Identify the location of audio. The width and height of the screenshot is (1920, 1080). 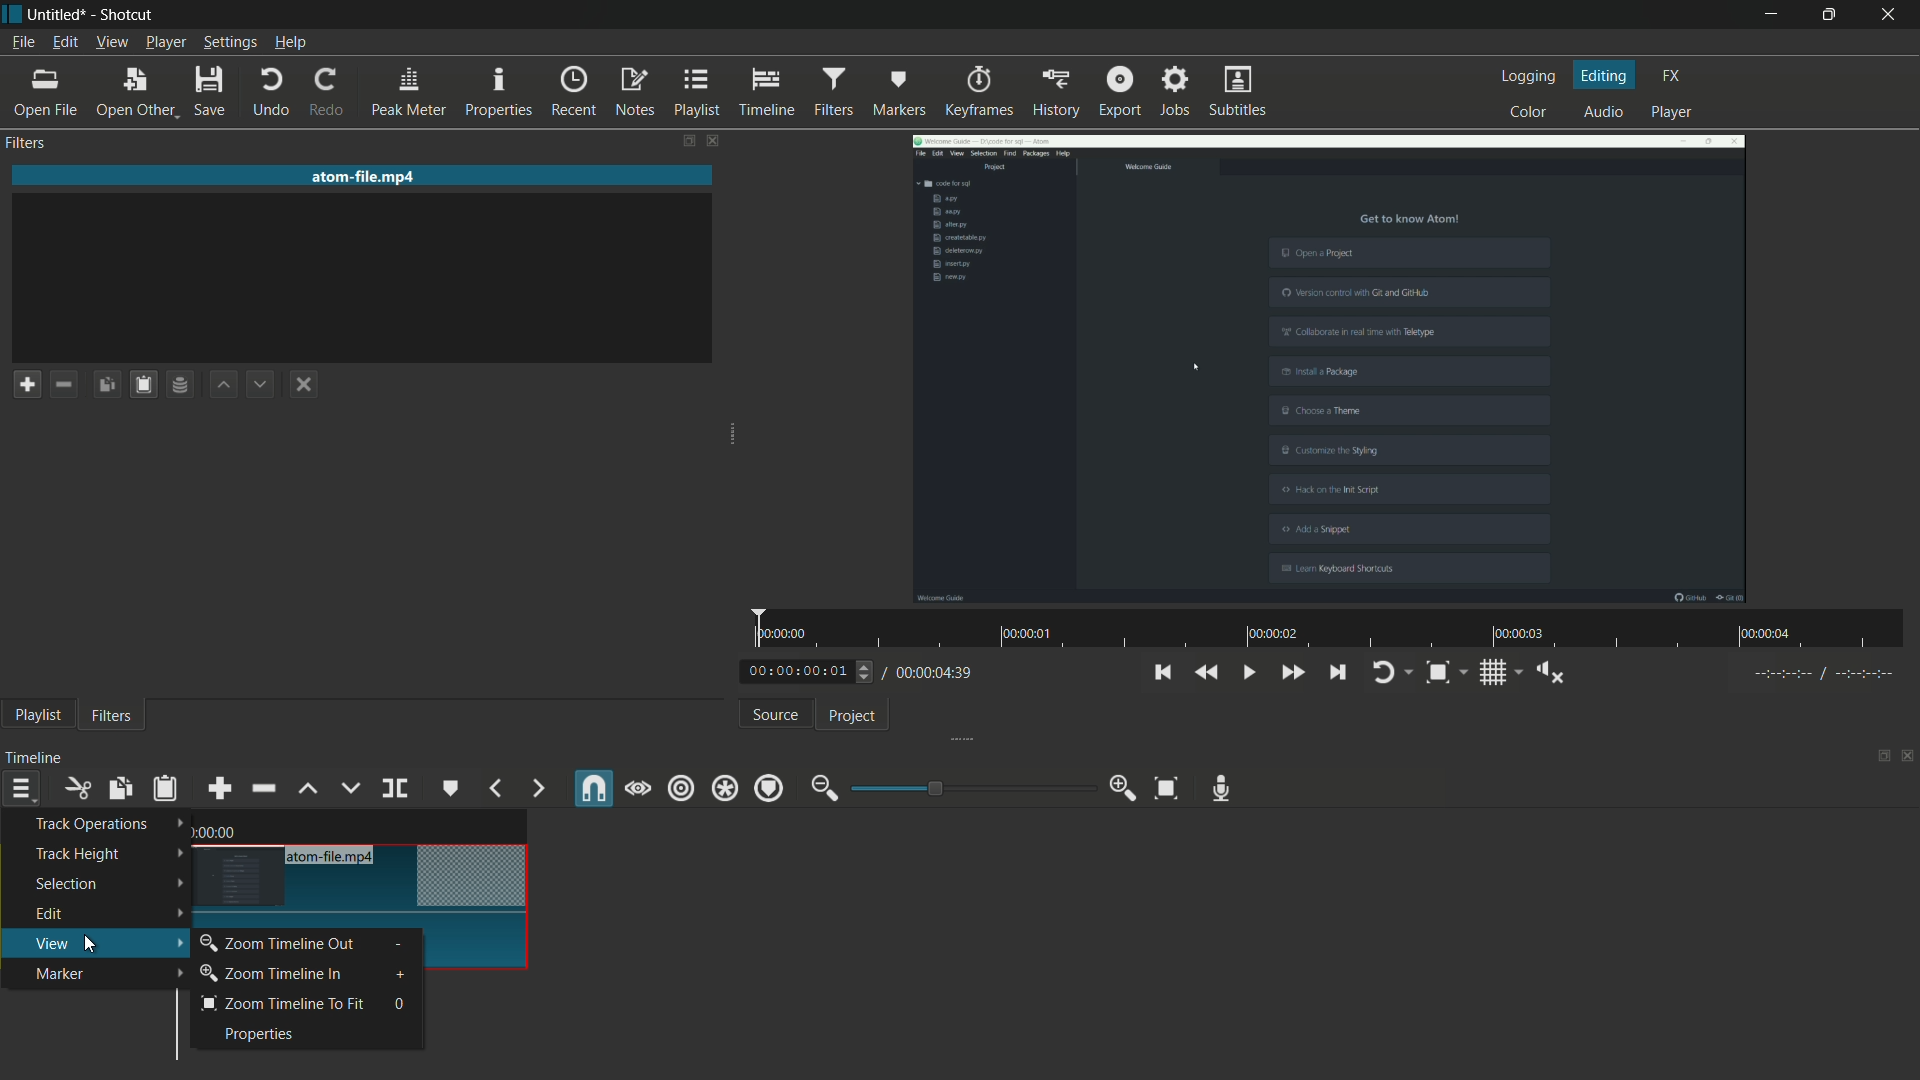
(1606, 111).